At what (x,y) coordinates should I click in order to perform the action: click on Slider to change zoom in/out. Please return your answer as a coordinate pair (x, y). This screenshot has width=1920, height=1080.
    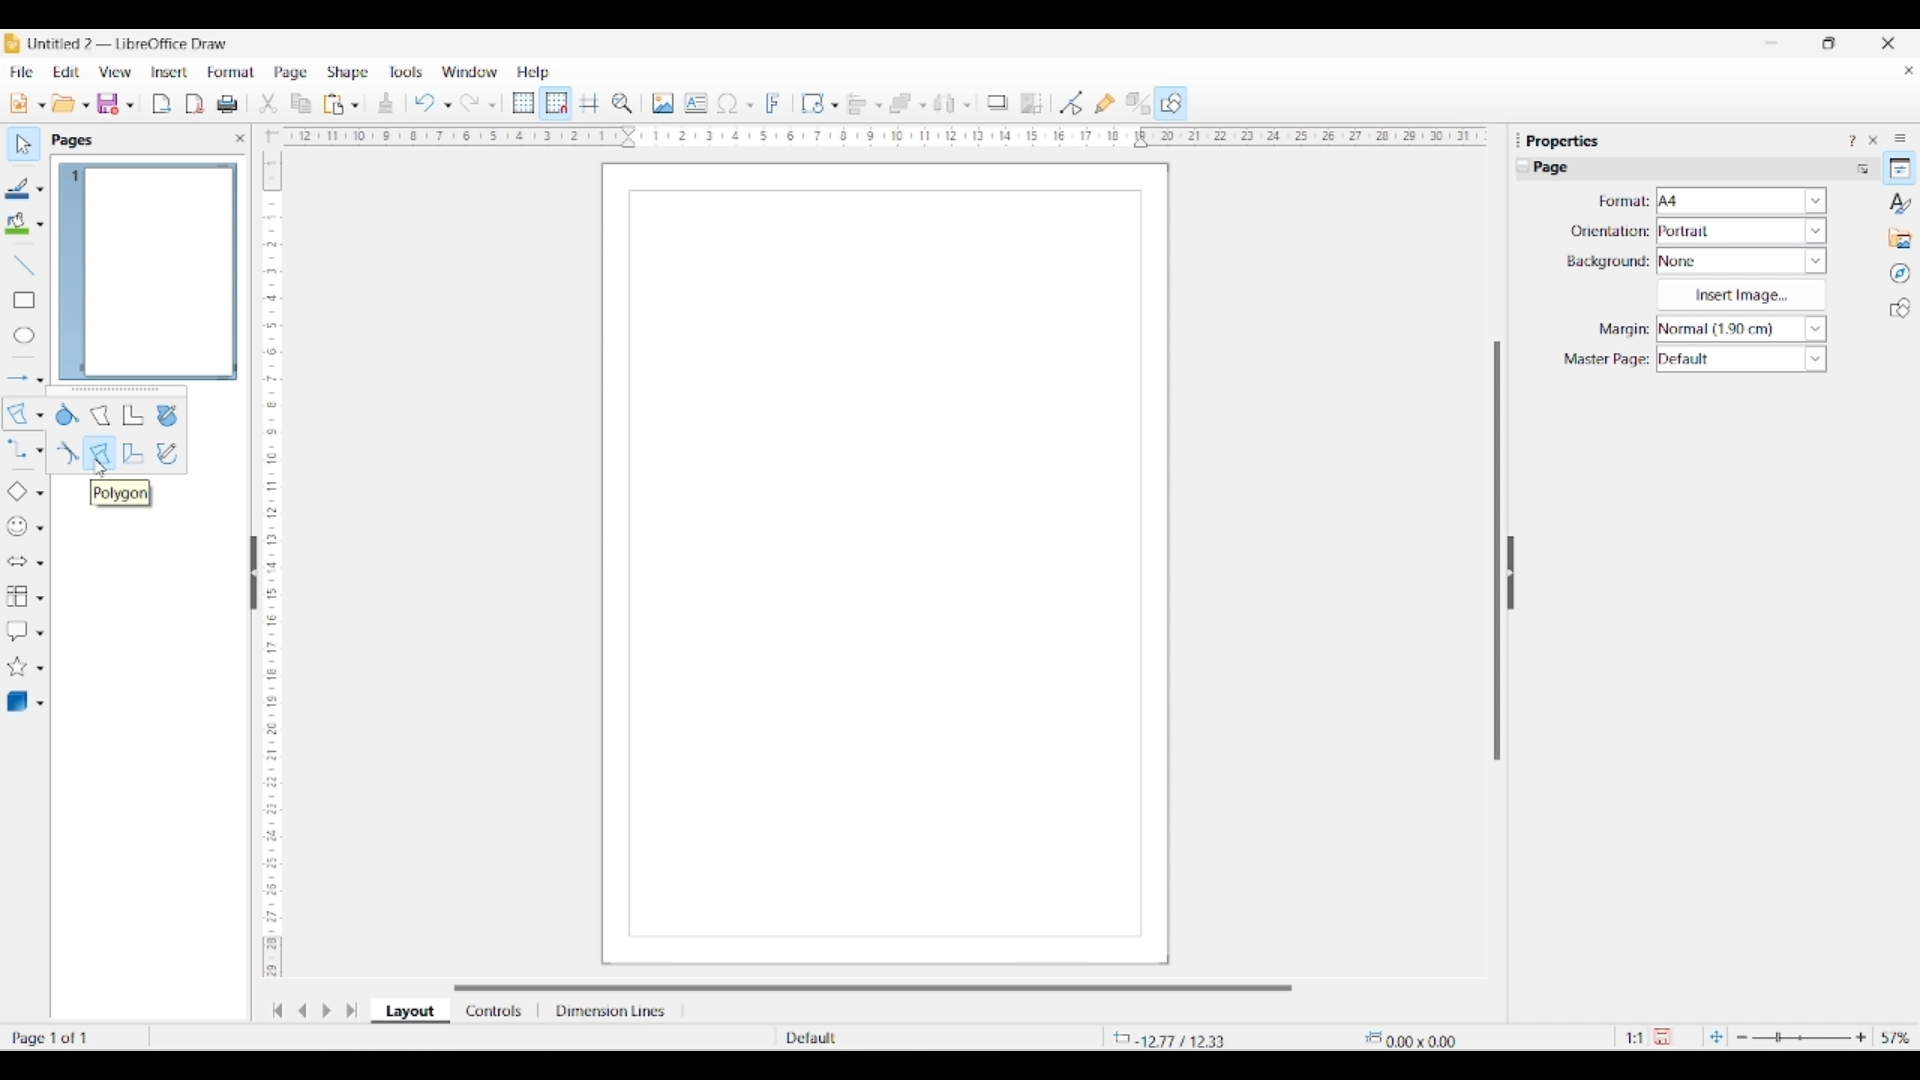
    Looking at the image, I should click on (1801, 1037).